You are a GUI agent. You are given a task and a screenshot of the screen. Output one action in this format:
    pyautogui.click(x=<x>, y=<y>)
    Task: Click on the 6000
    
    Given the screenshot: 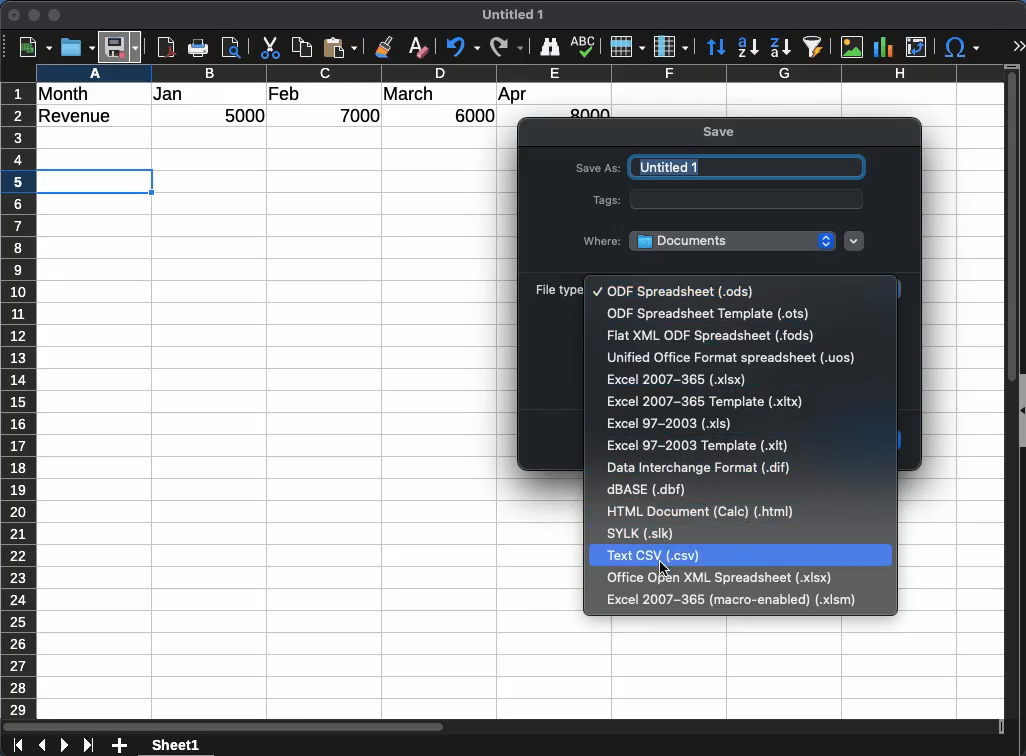 What is the action you would take?
    pyautogui.click(x=469, y=116)
    